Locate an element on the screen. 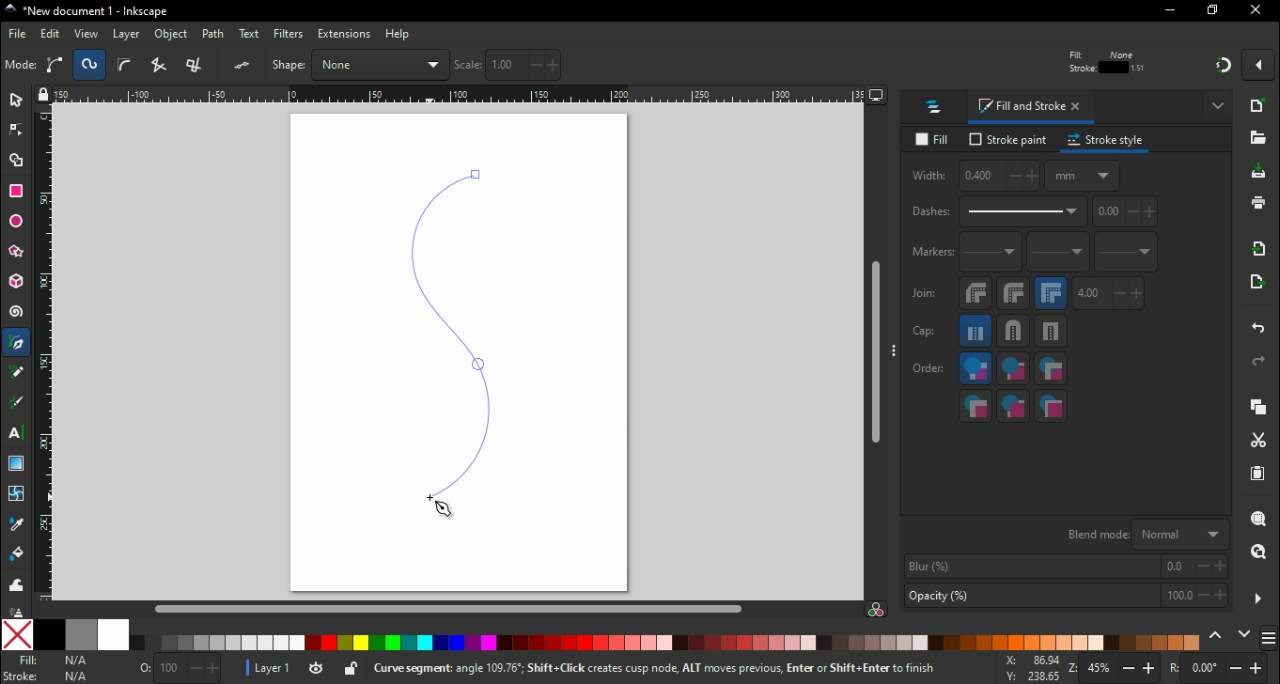 Image resolution: width=1280 pixels, height=684 pixels. opacity is located at coordinates (1064, 596).